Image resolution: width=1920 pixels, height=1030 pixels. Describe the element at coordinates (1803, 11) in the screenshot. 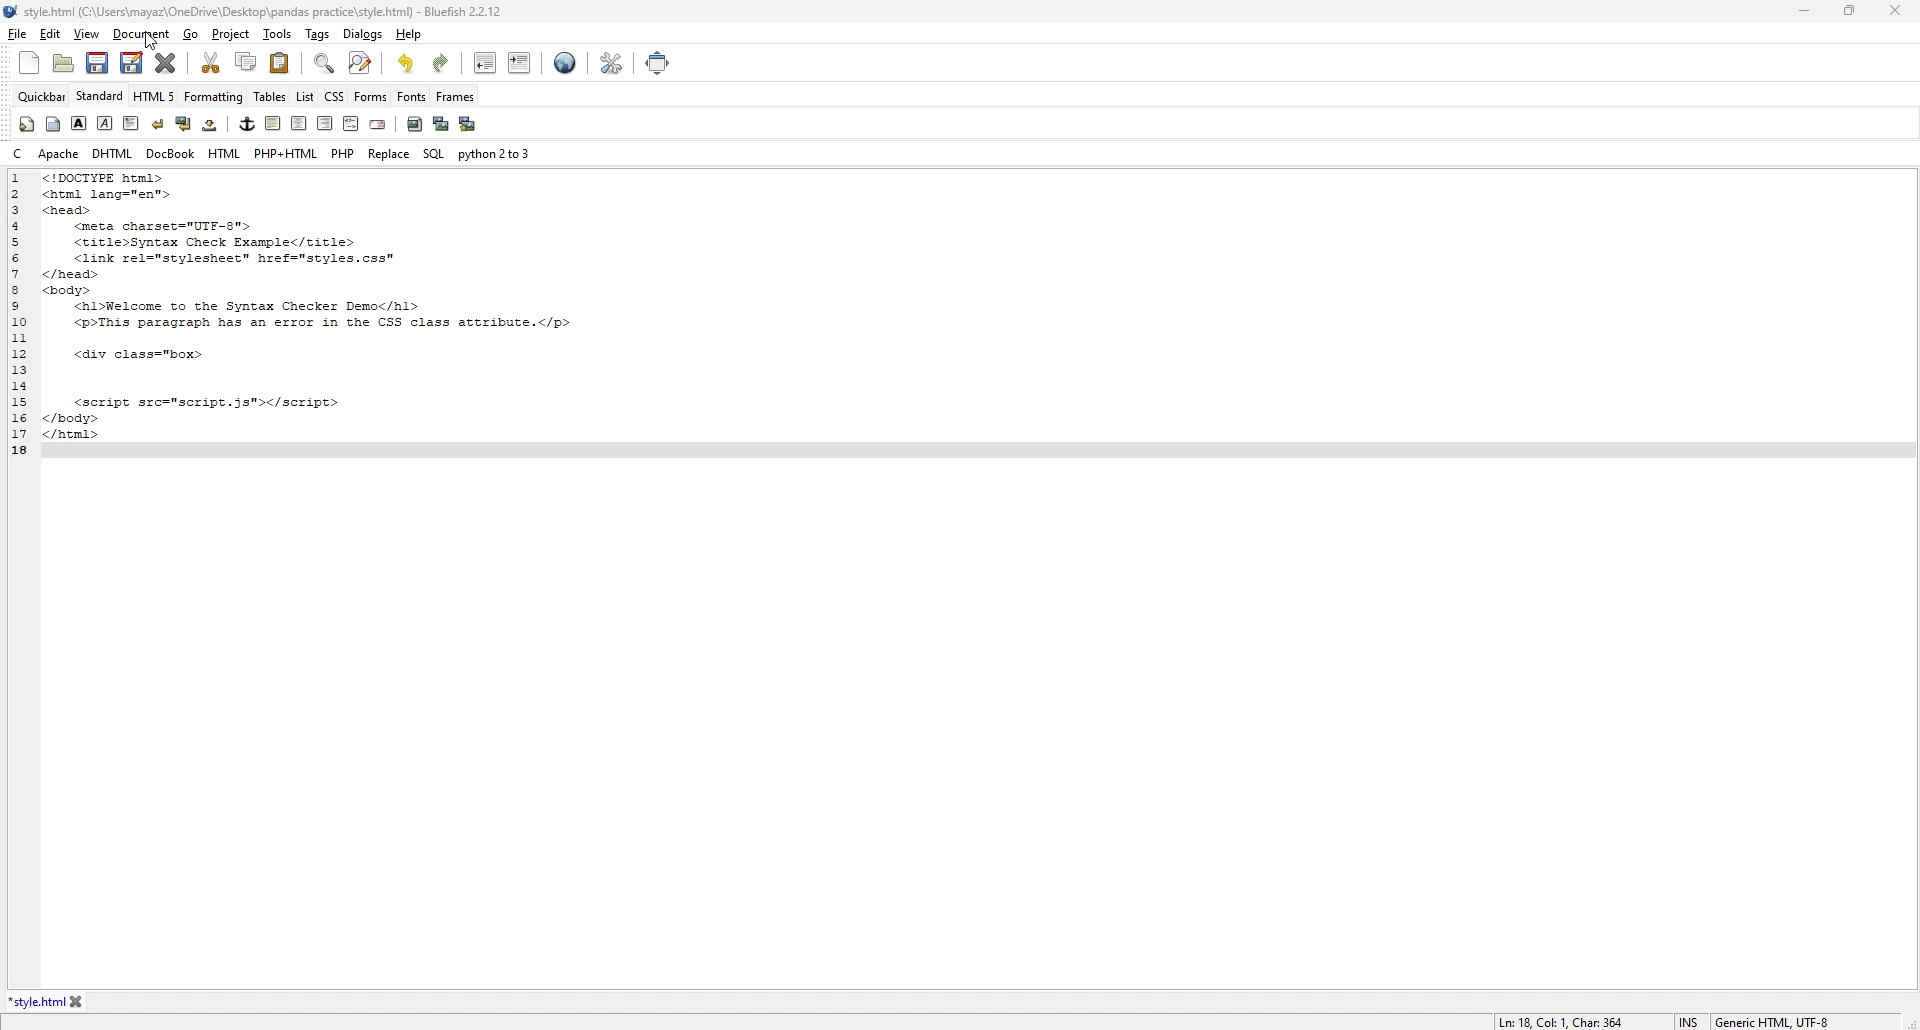

I see `minimize` at that location.